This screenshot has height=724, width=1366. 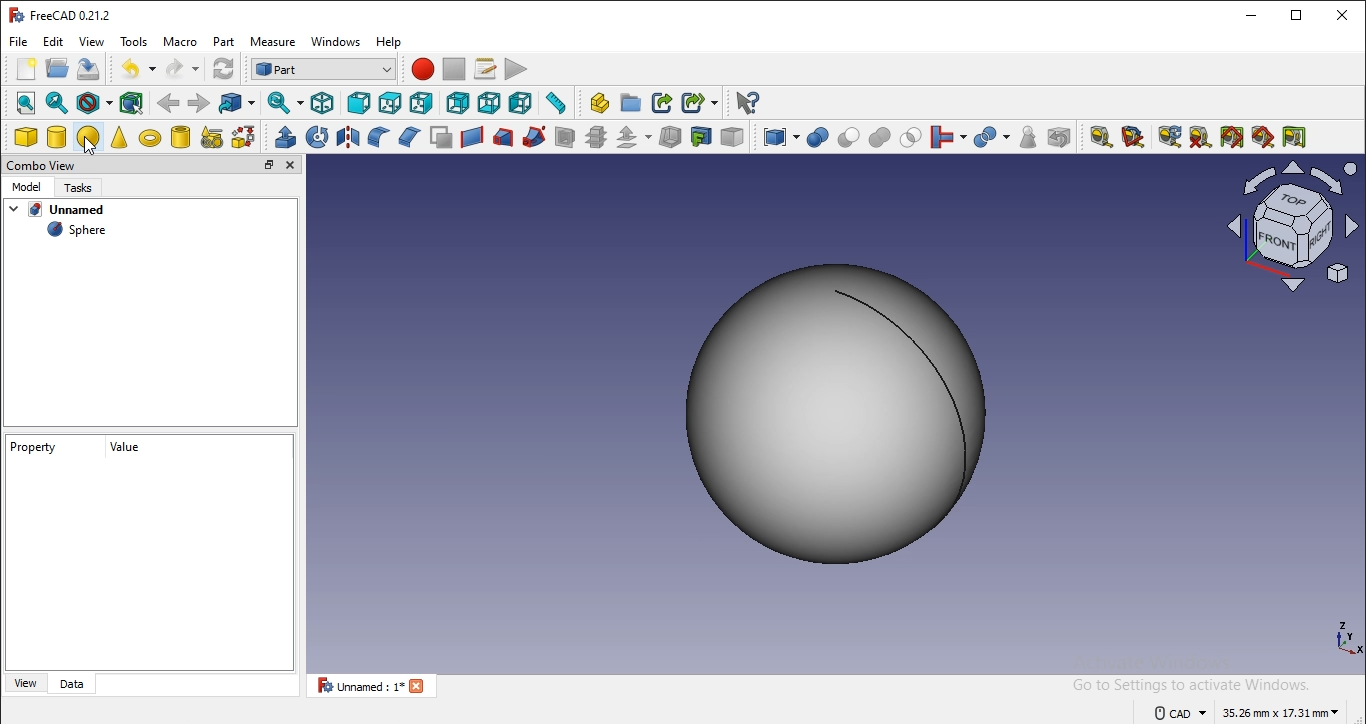 I want to click on value, so click(x=126, y=448).